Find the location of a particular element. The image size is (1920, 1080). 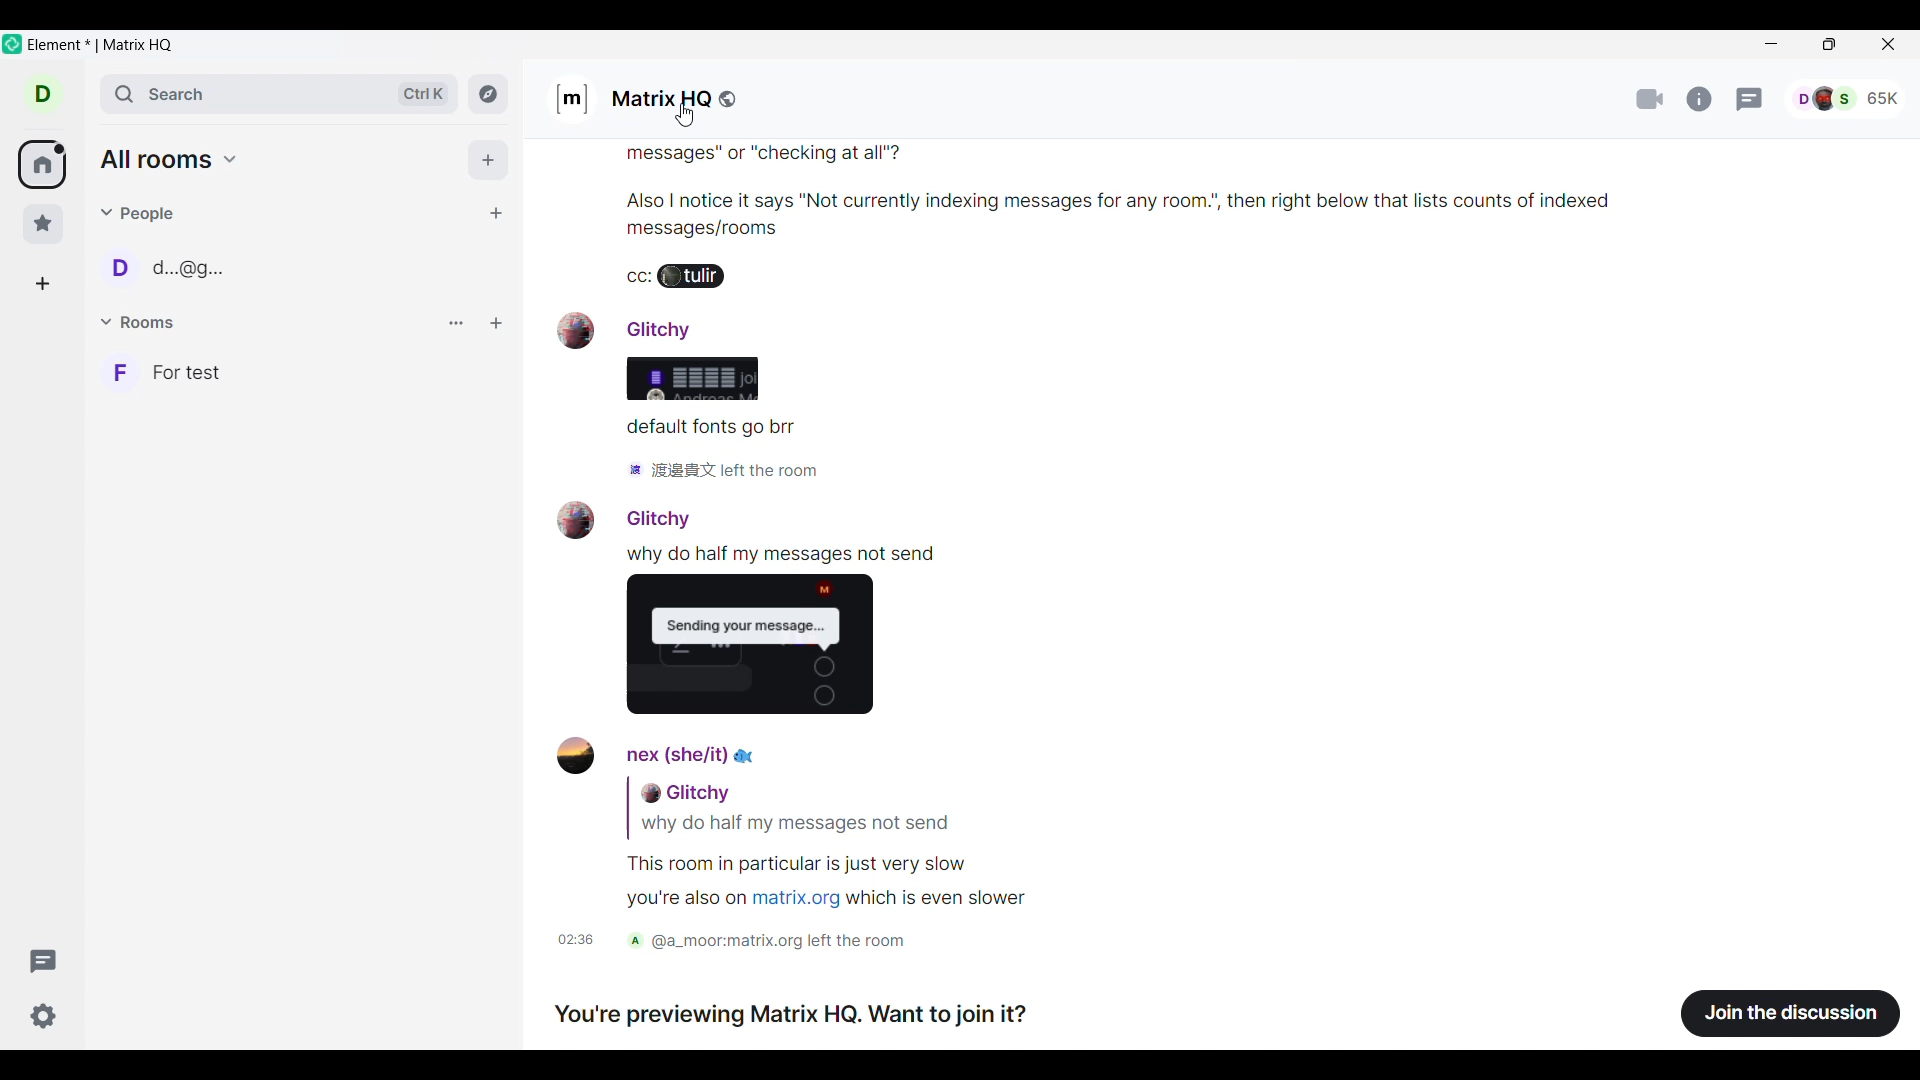

selection cursor is located at coordinates (689, 115).